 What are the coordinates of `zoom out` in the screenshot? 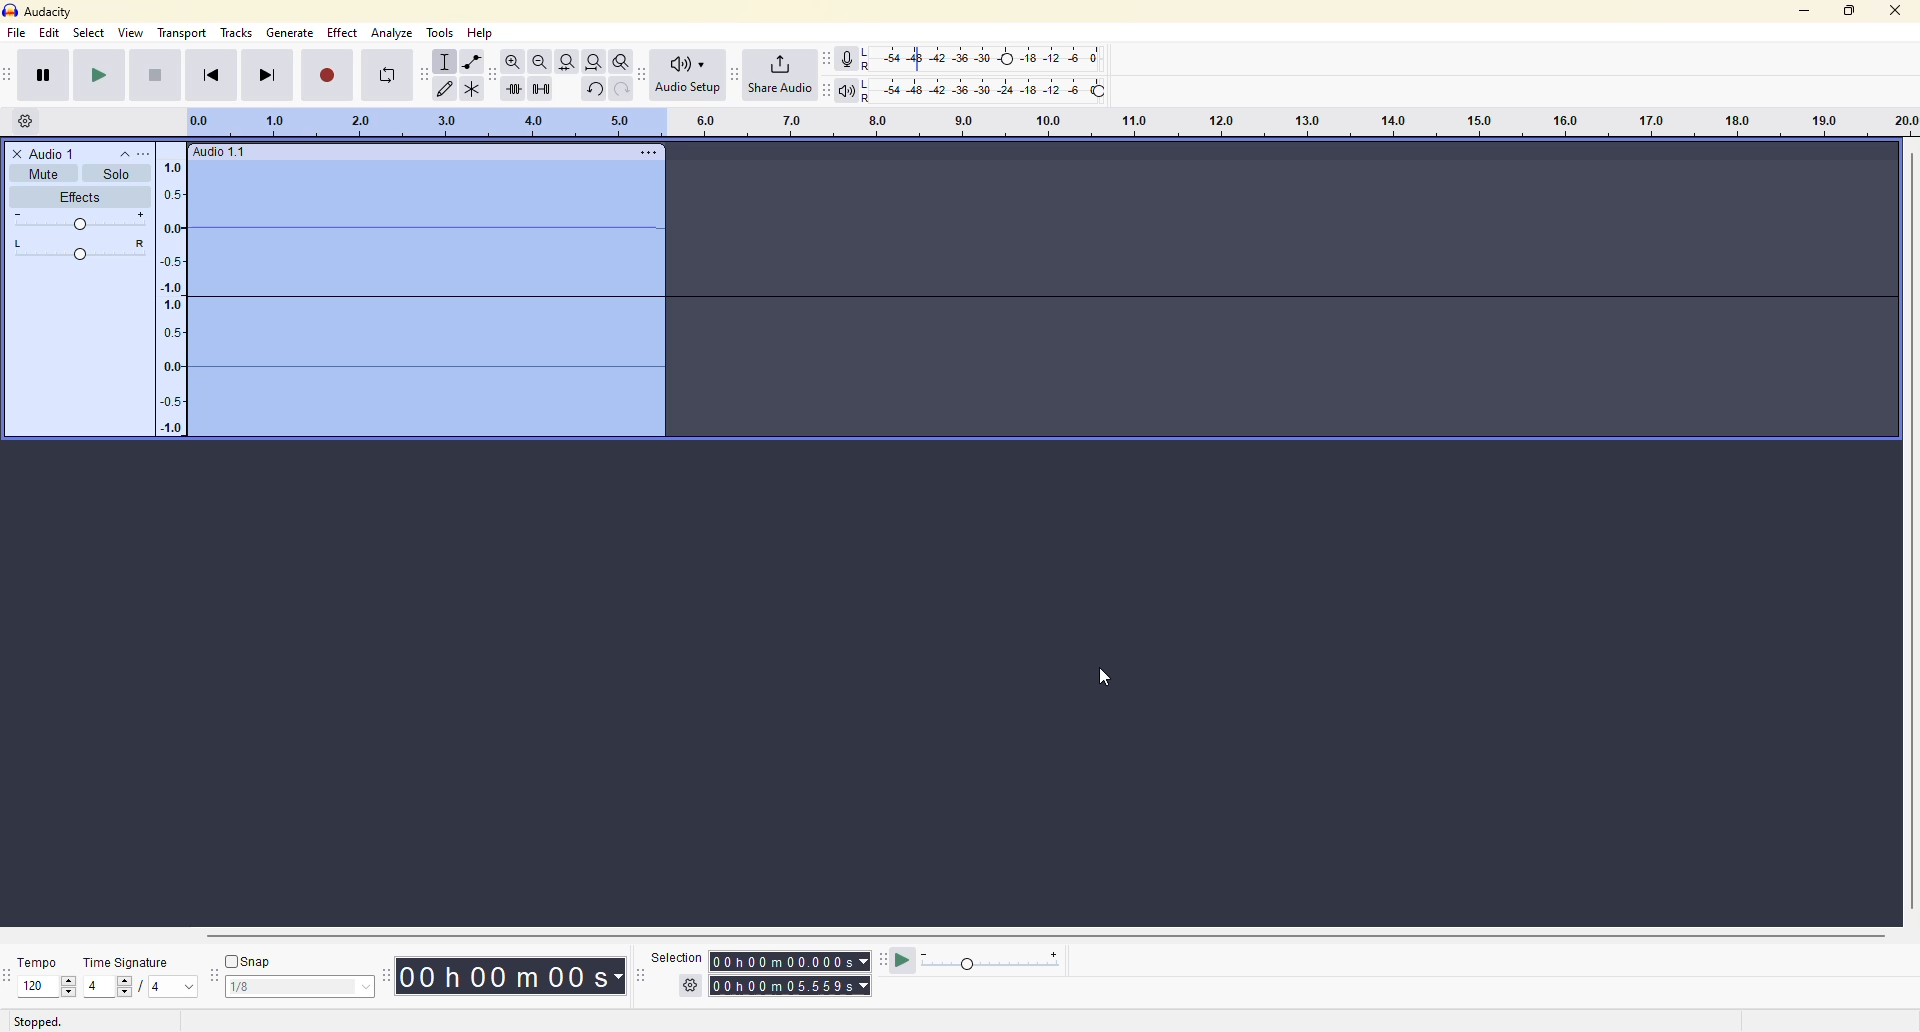 It's located at (539, 61).